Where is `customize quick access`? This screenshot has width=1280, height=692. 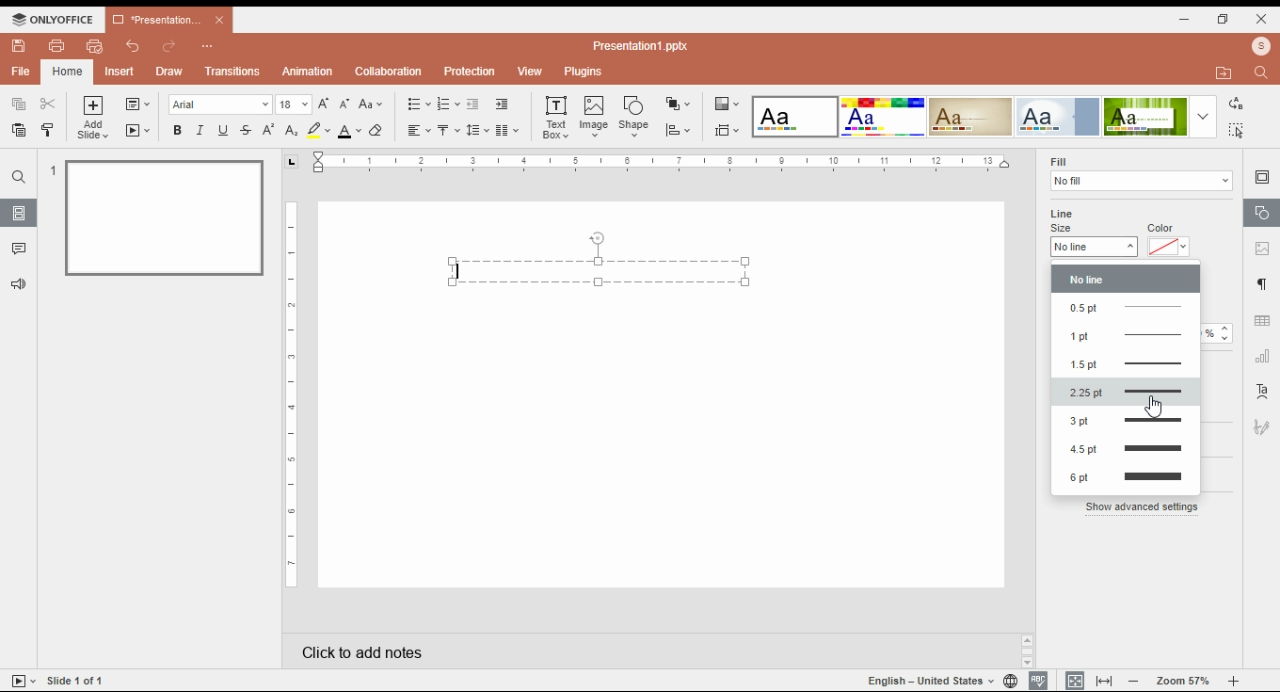 customize quick access is located at coordinates (209, 47).